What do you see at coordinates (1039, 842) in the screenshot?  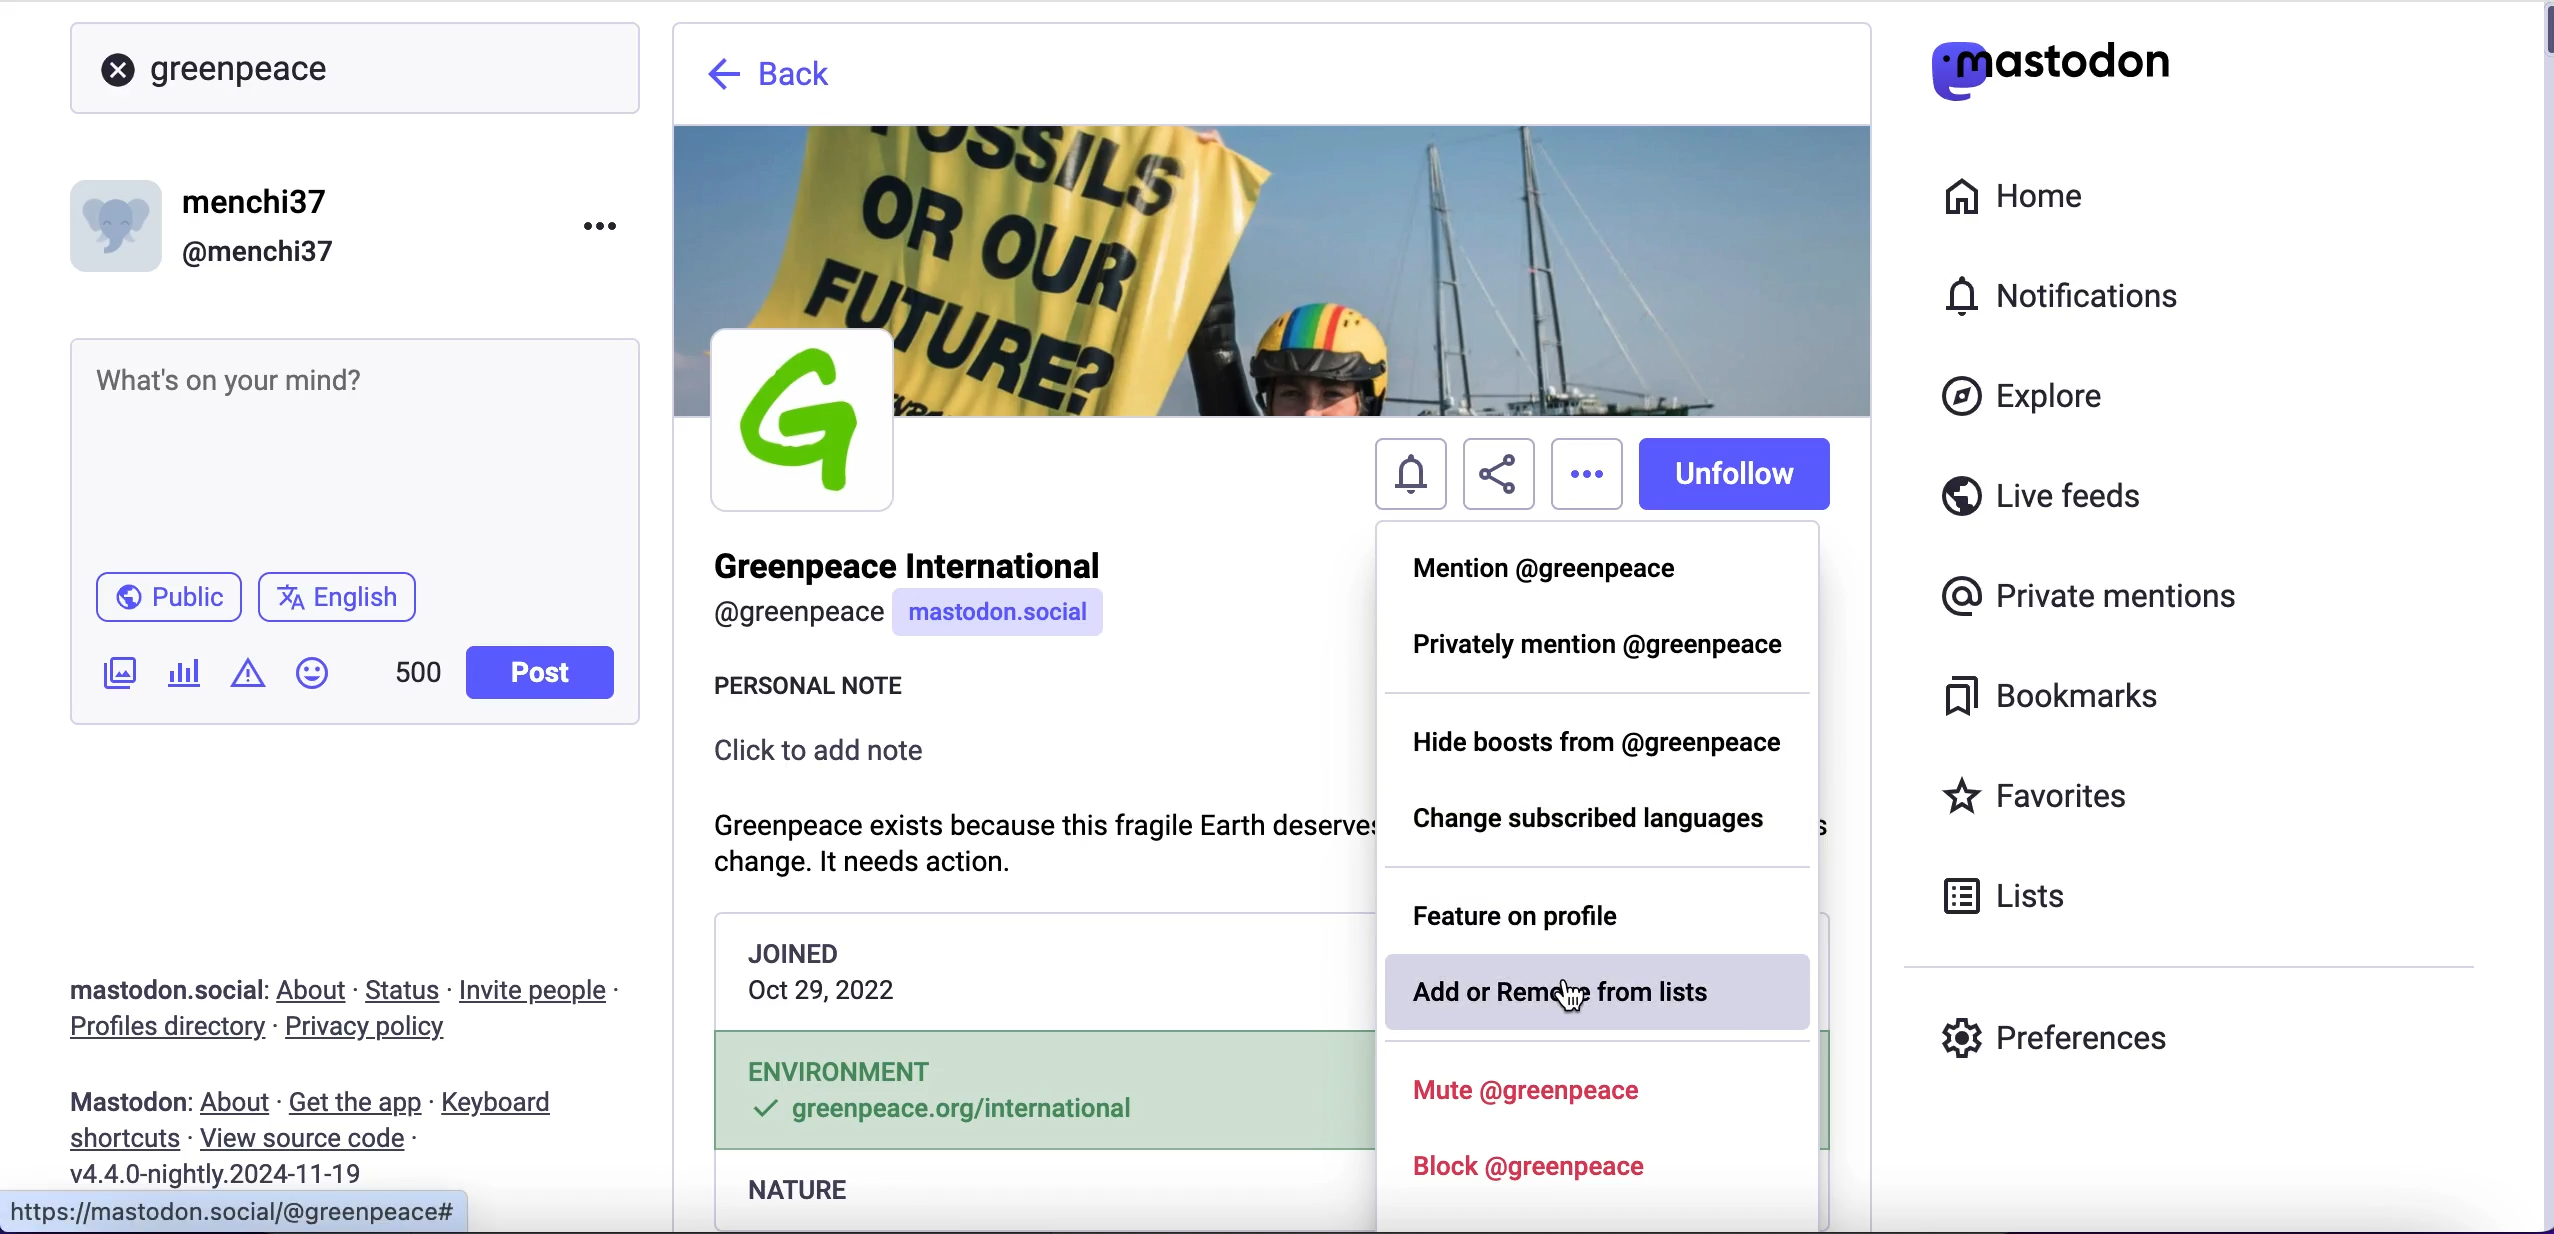 I see `note` at bounding box center [1039, 842].